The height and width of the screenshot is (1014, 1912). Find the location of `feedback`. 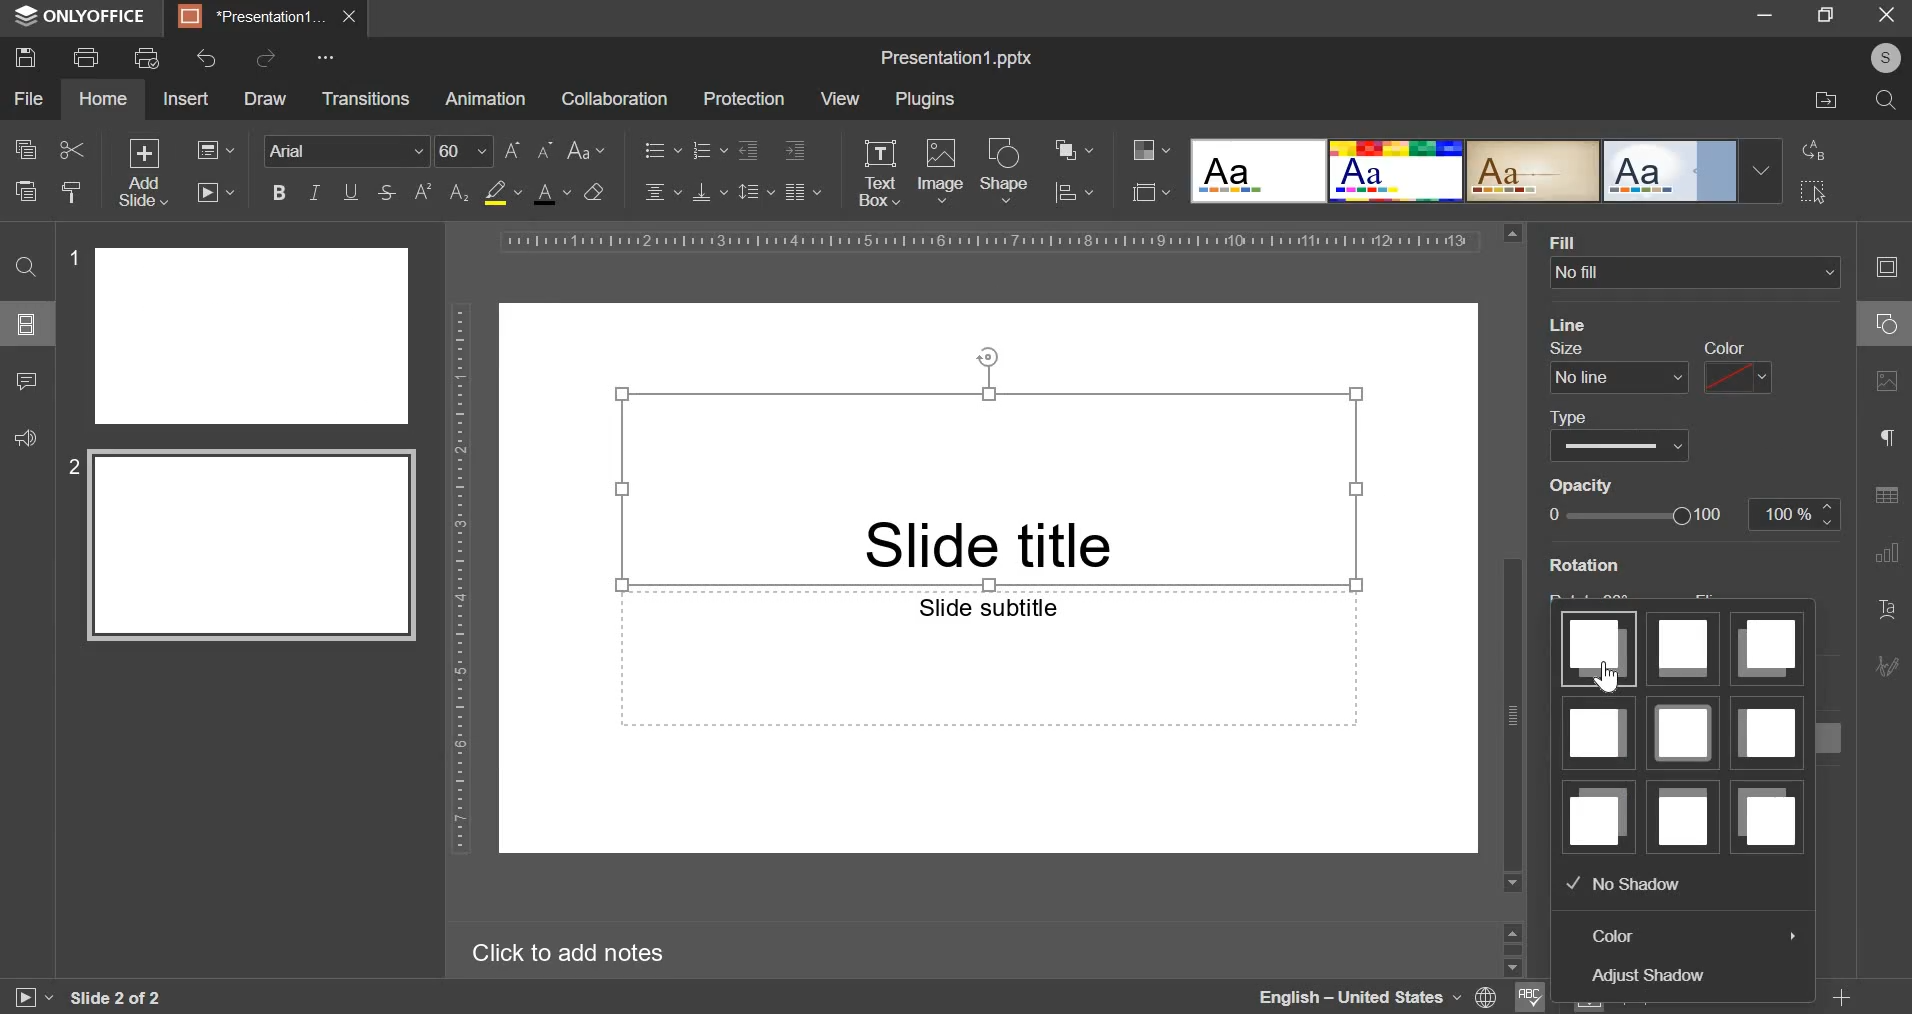

feedback is located at coordinates (22, 435).